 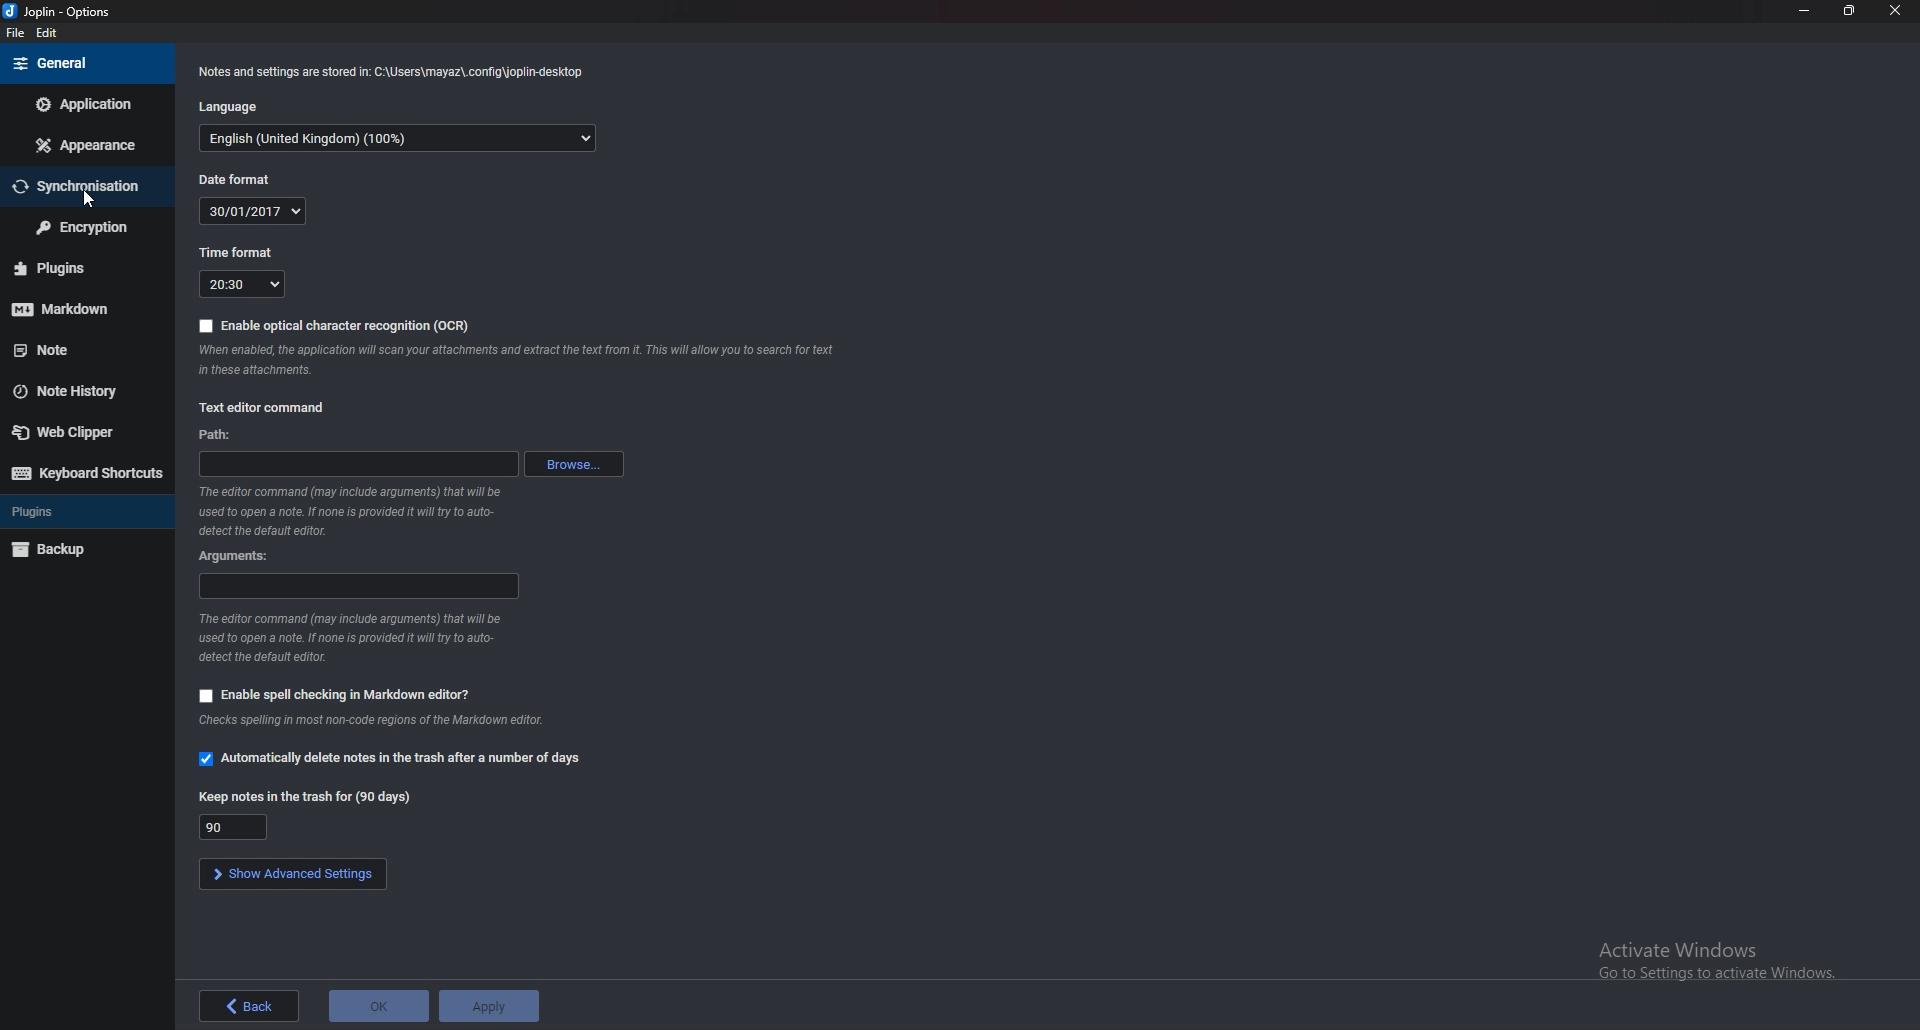 I want to click on arguments, so click(x=240, y=557).